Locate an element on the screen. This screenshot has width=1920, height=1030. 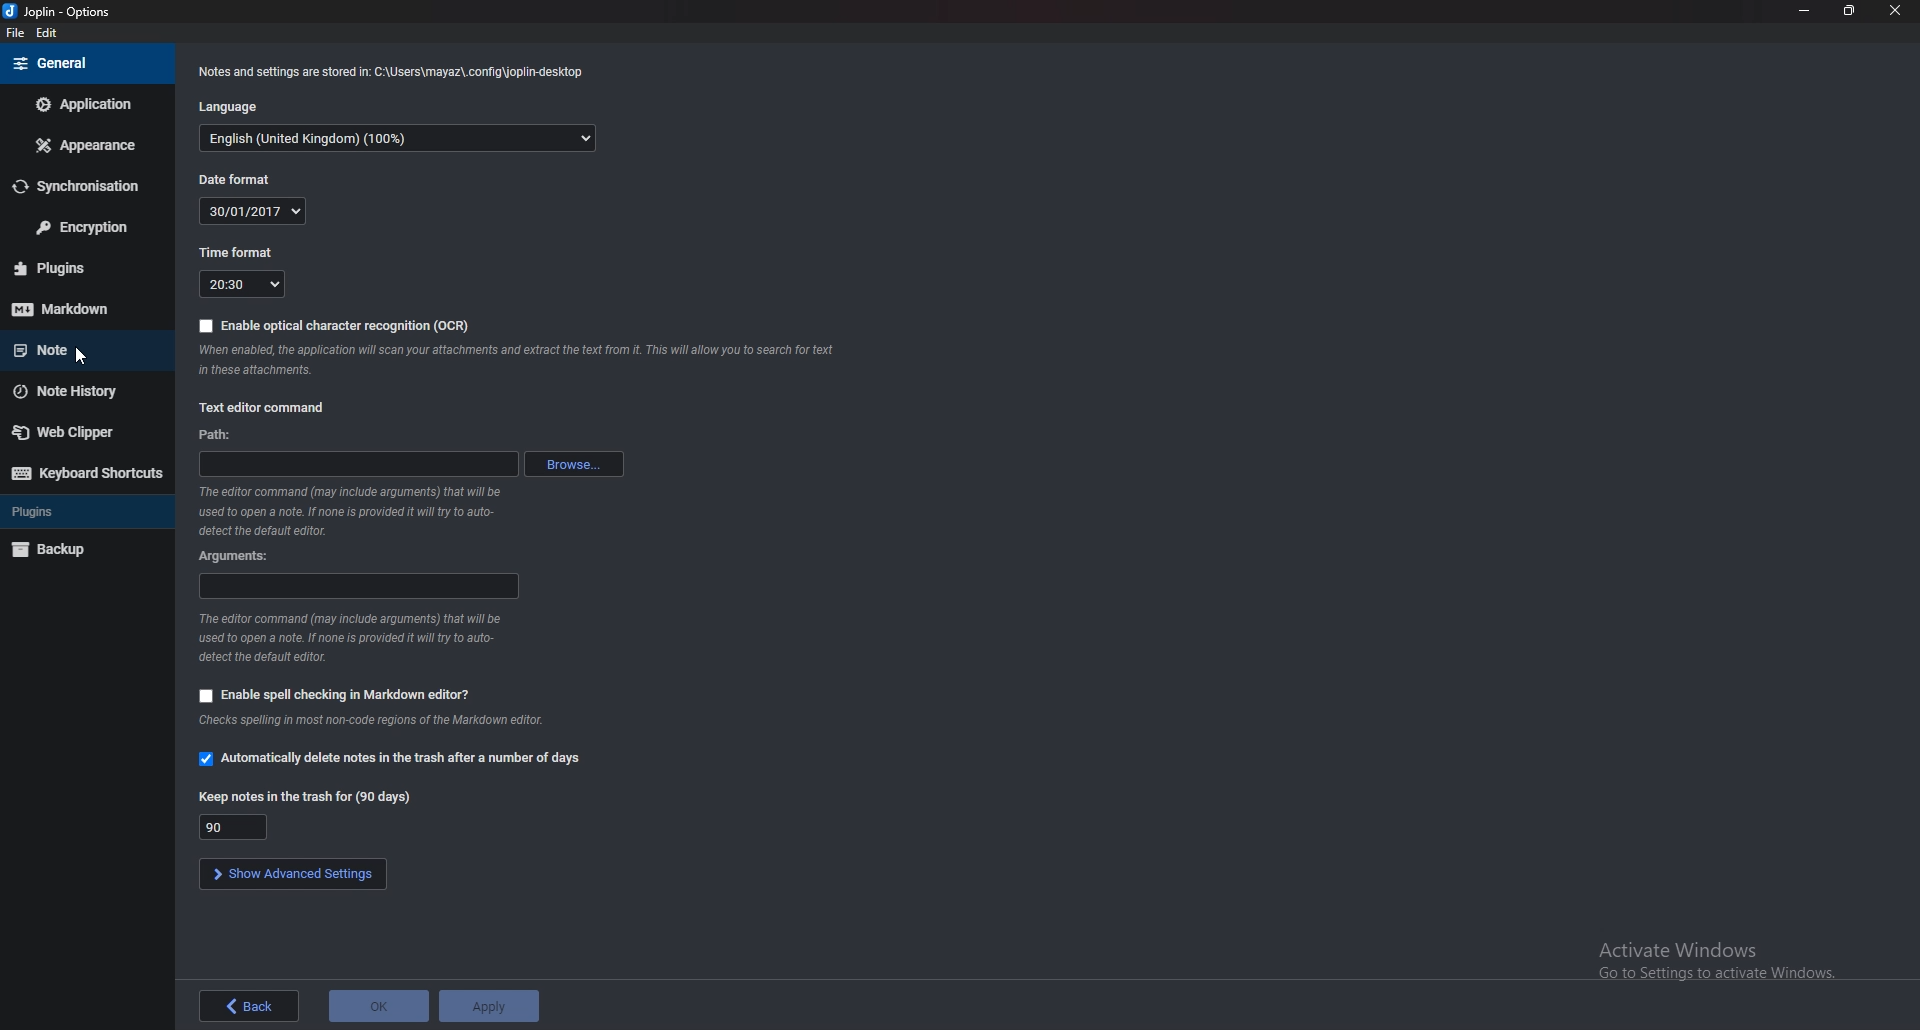
Enable spell checking is located at coordinates (337, 696).